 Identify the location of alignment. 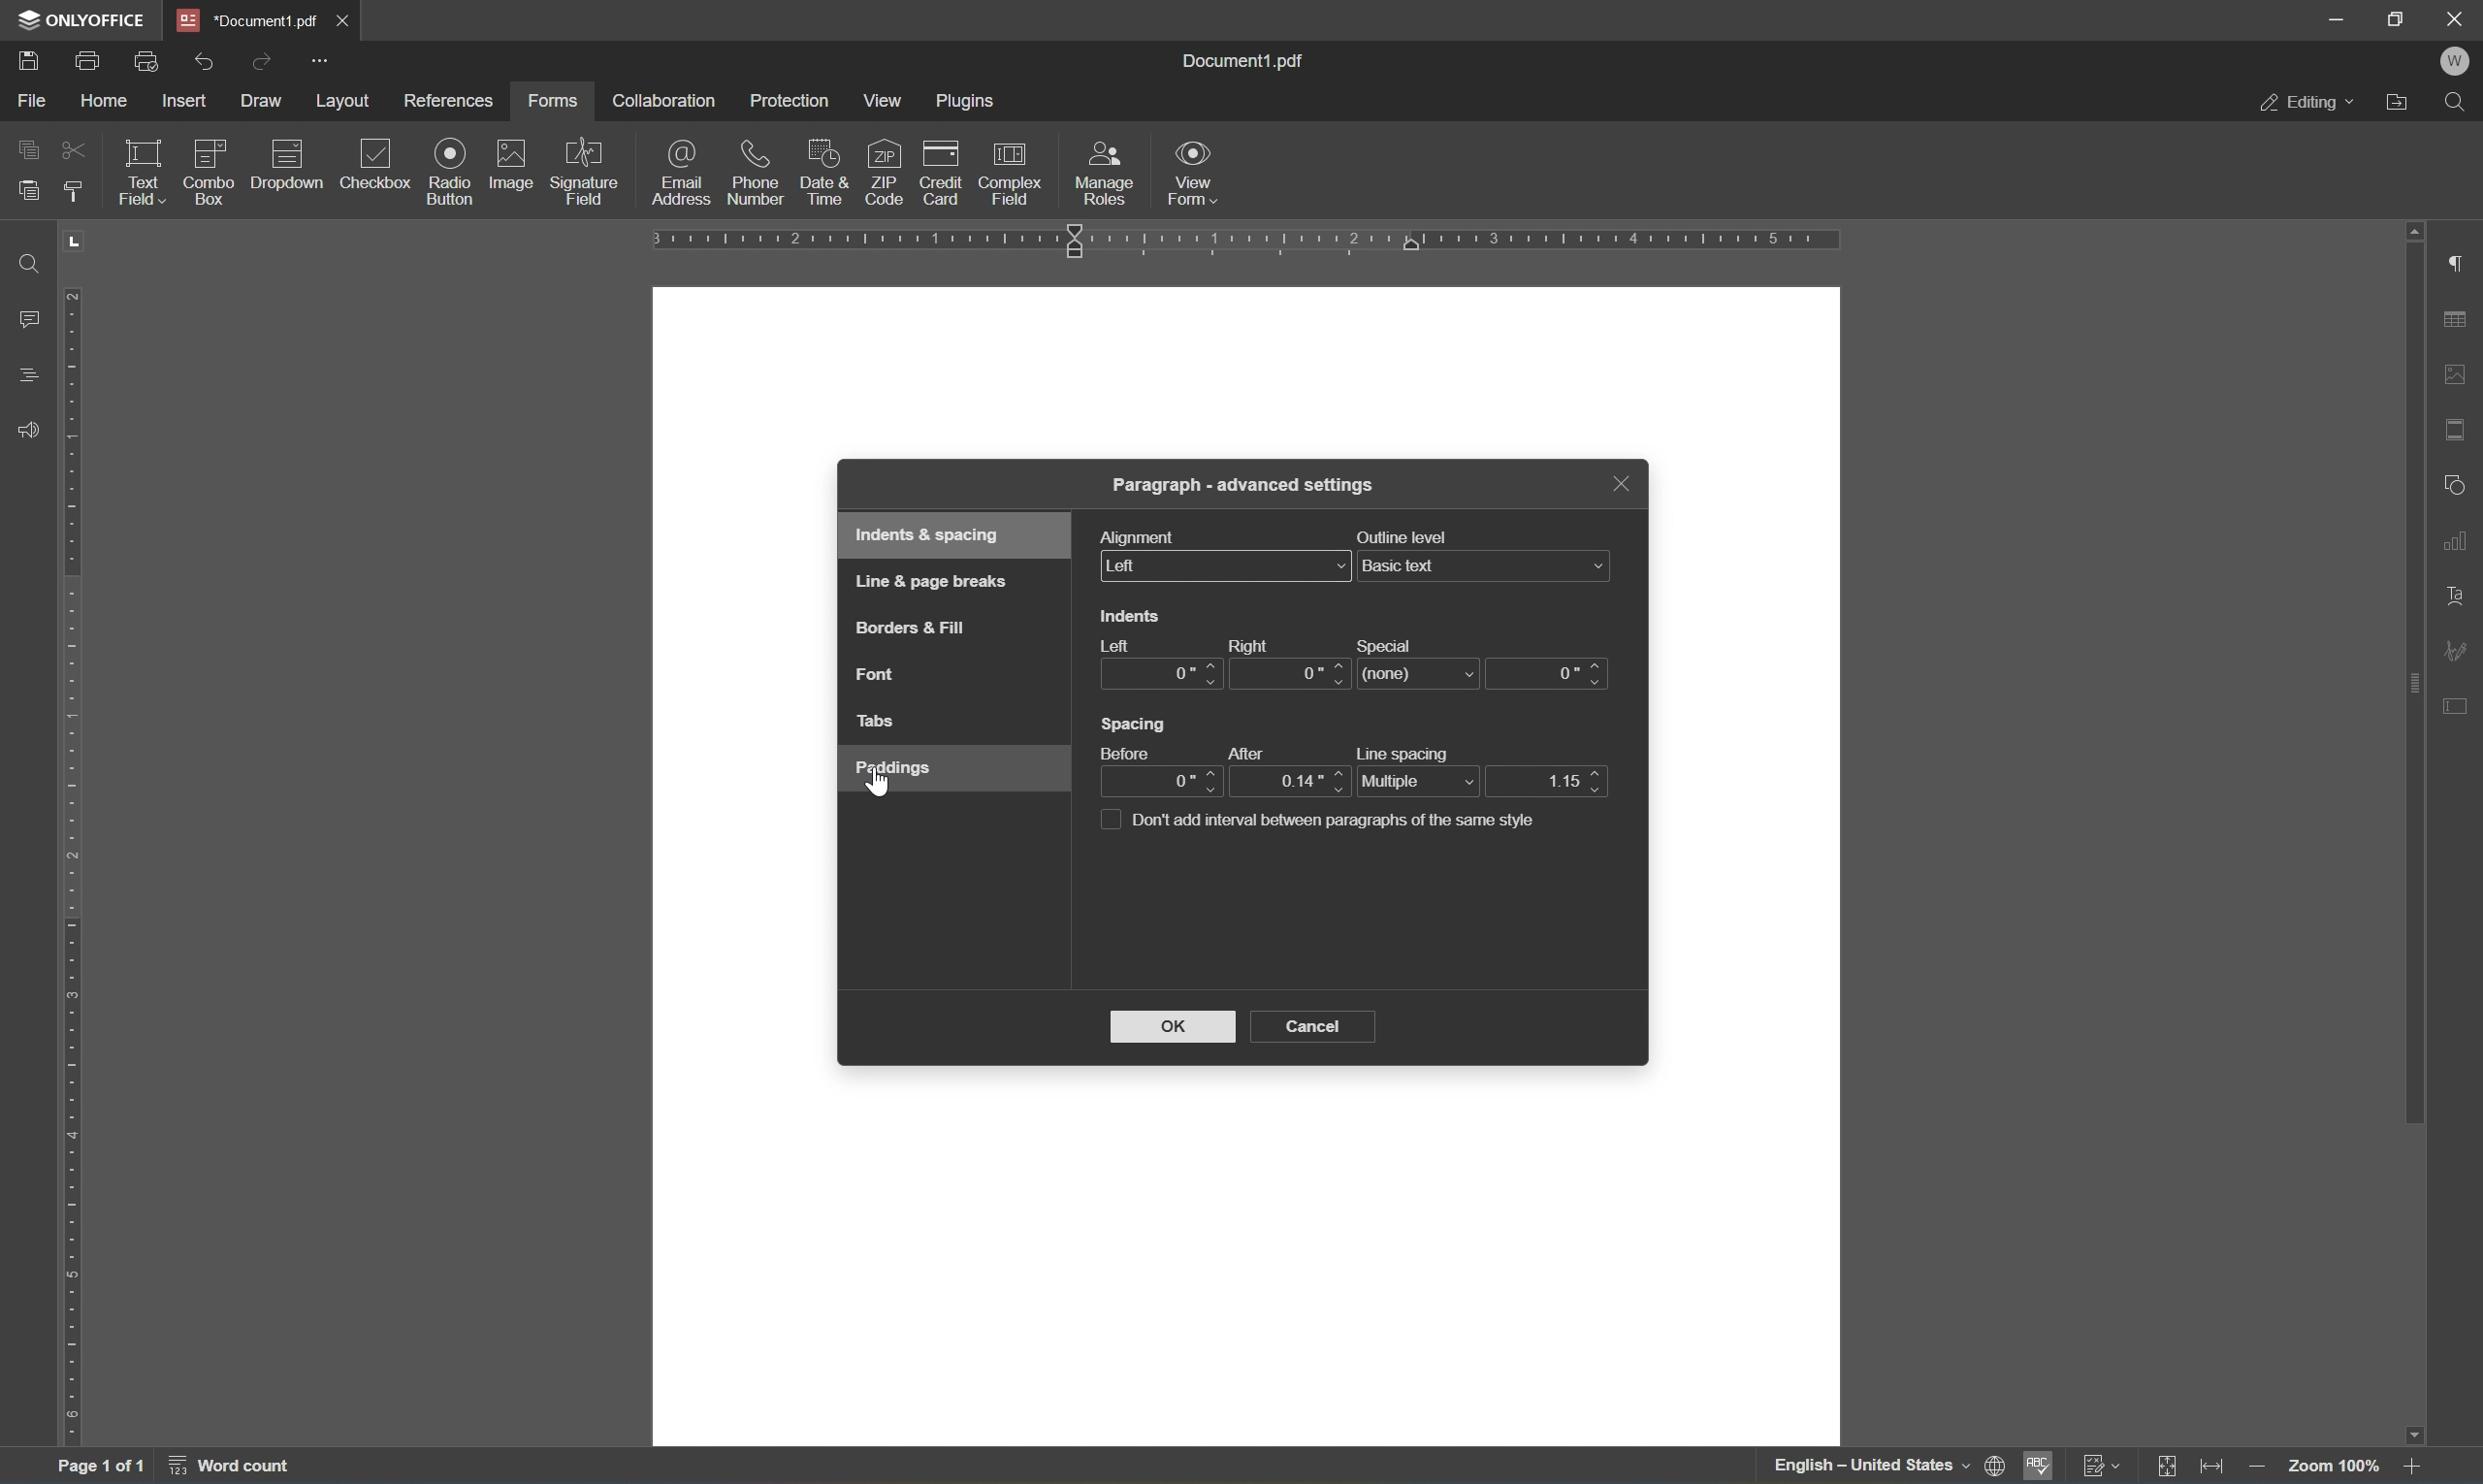
(1138, 535).